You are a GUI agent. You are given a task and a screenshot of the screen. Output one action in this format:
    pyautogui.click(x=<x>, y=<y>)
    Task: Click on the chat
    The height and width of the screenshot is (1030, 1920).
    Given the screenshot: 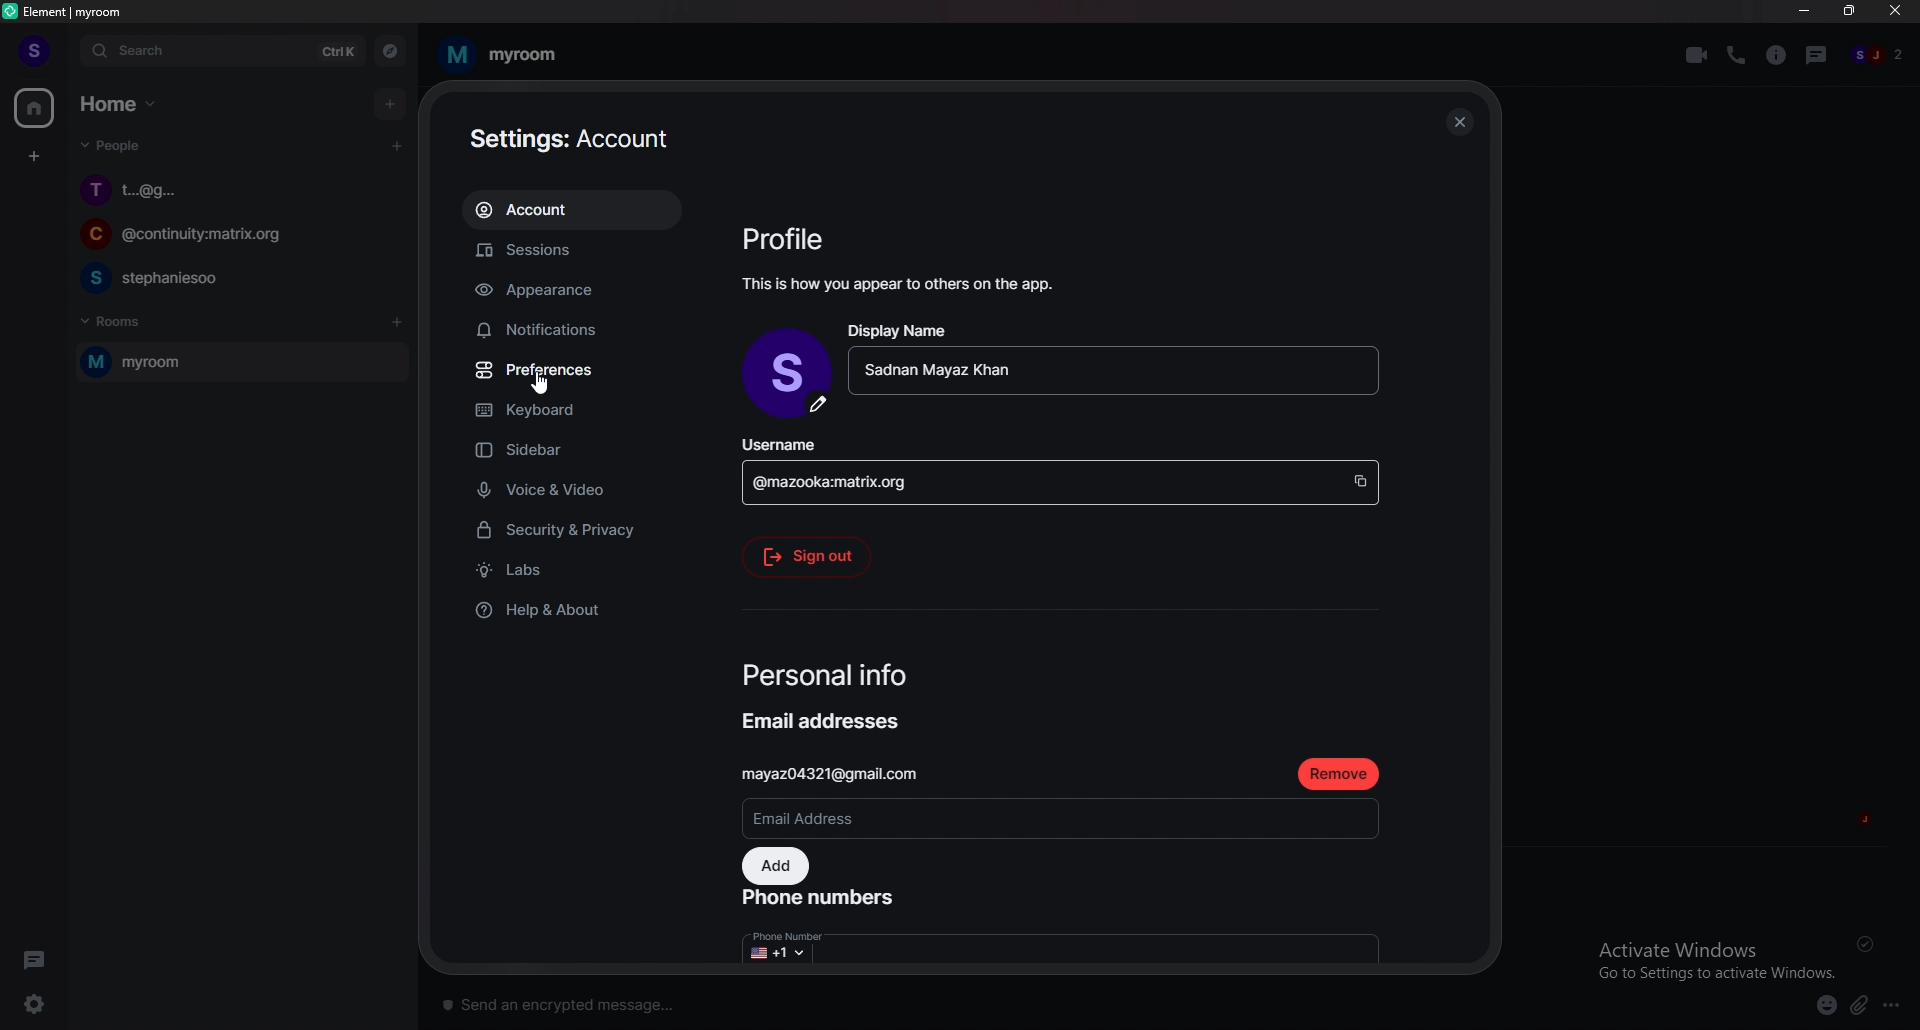 What is the action you would take?
    pyautogui.click(x=239, y=189)
    